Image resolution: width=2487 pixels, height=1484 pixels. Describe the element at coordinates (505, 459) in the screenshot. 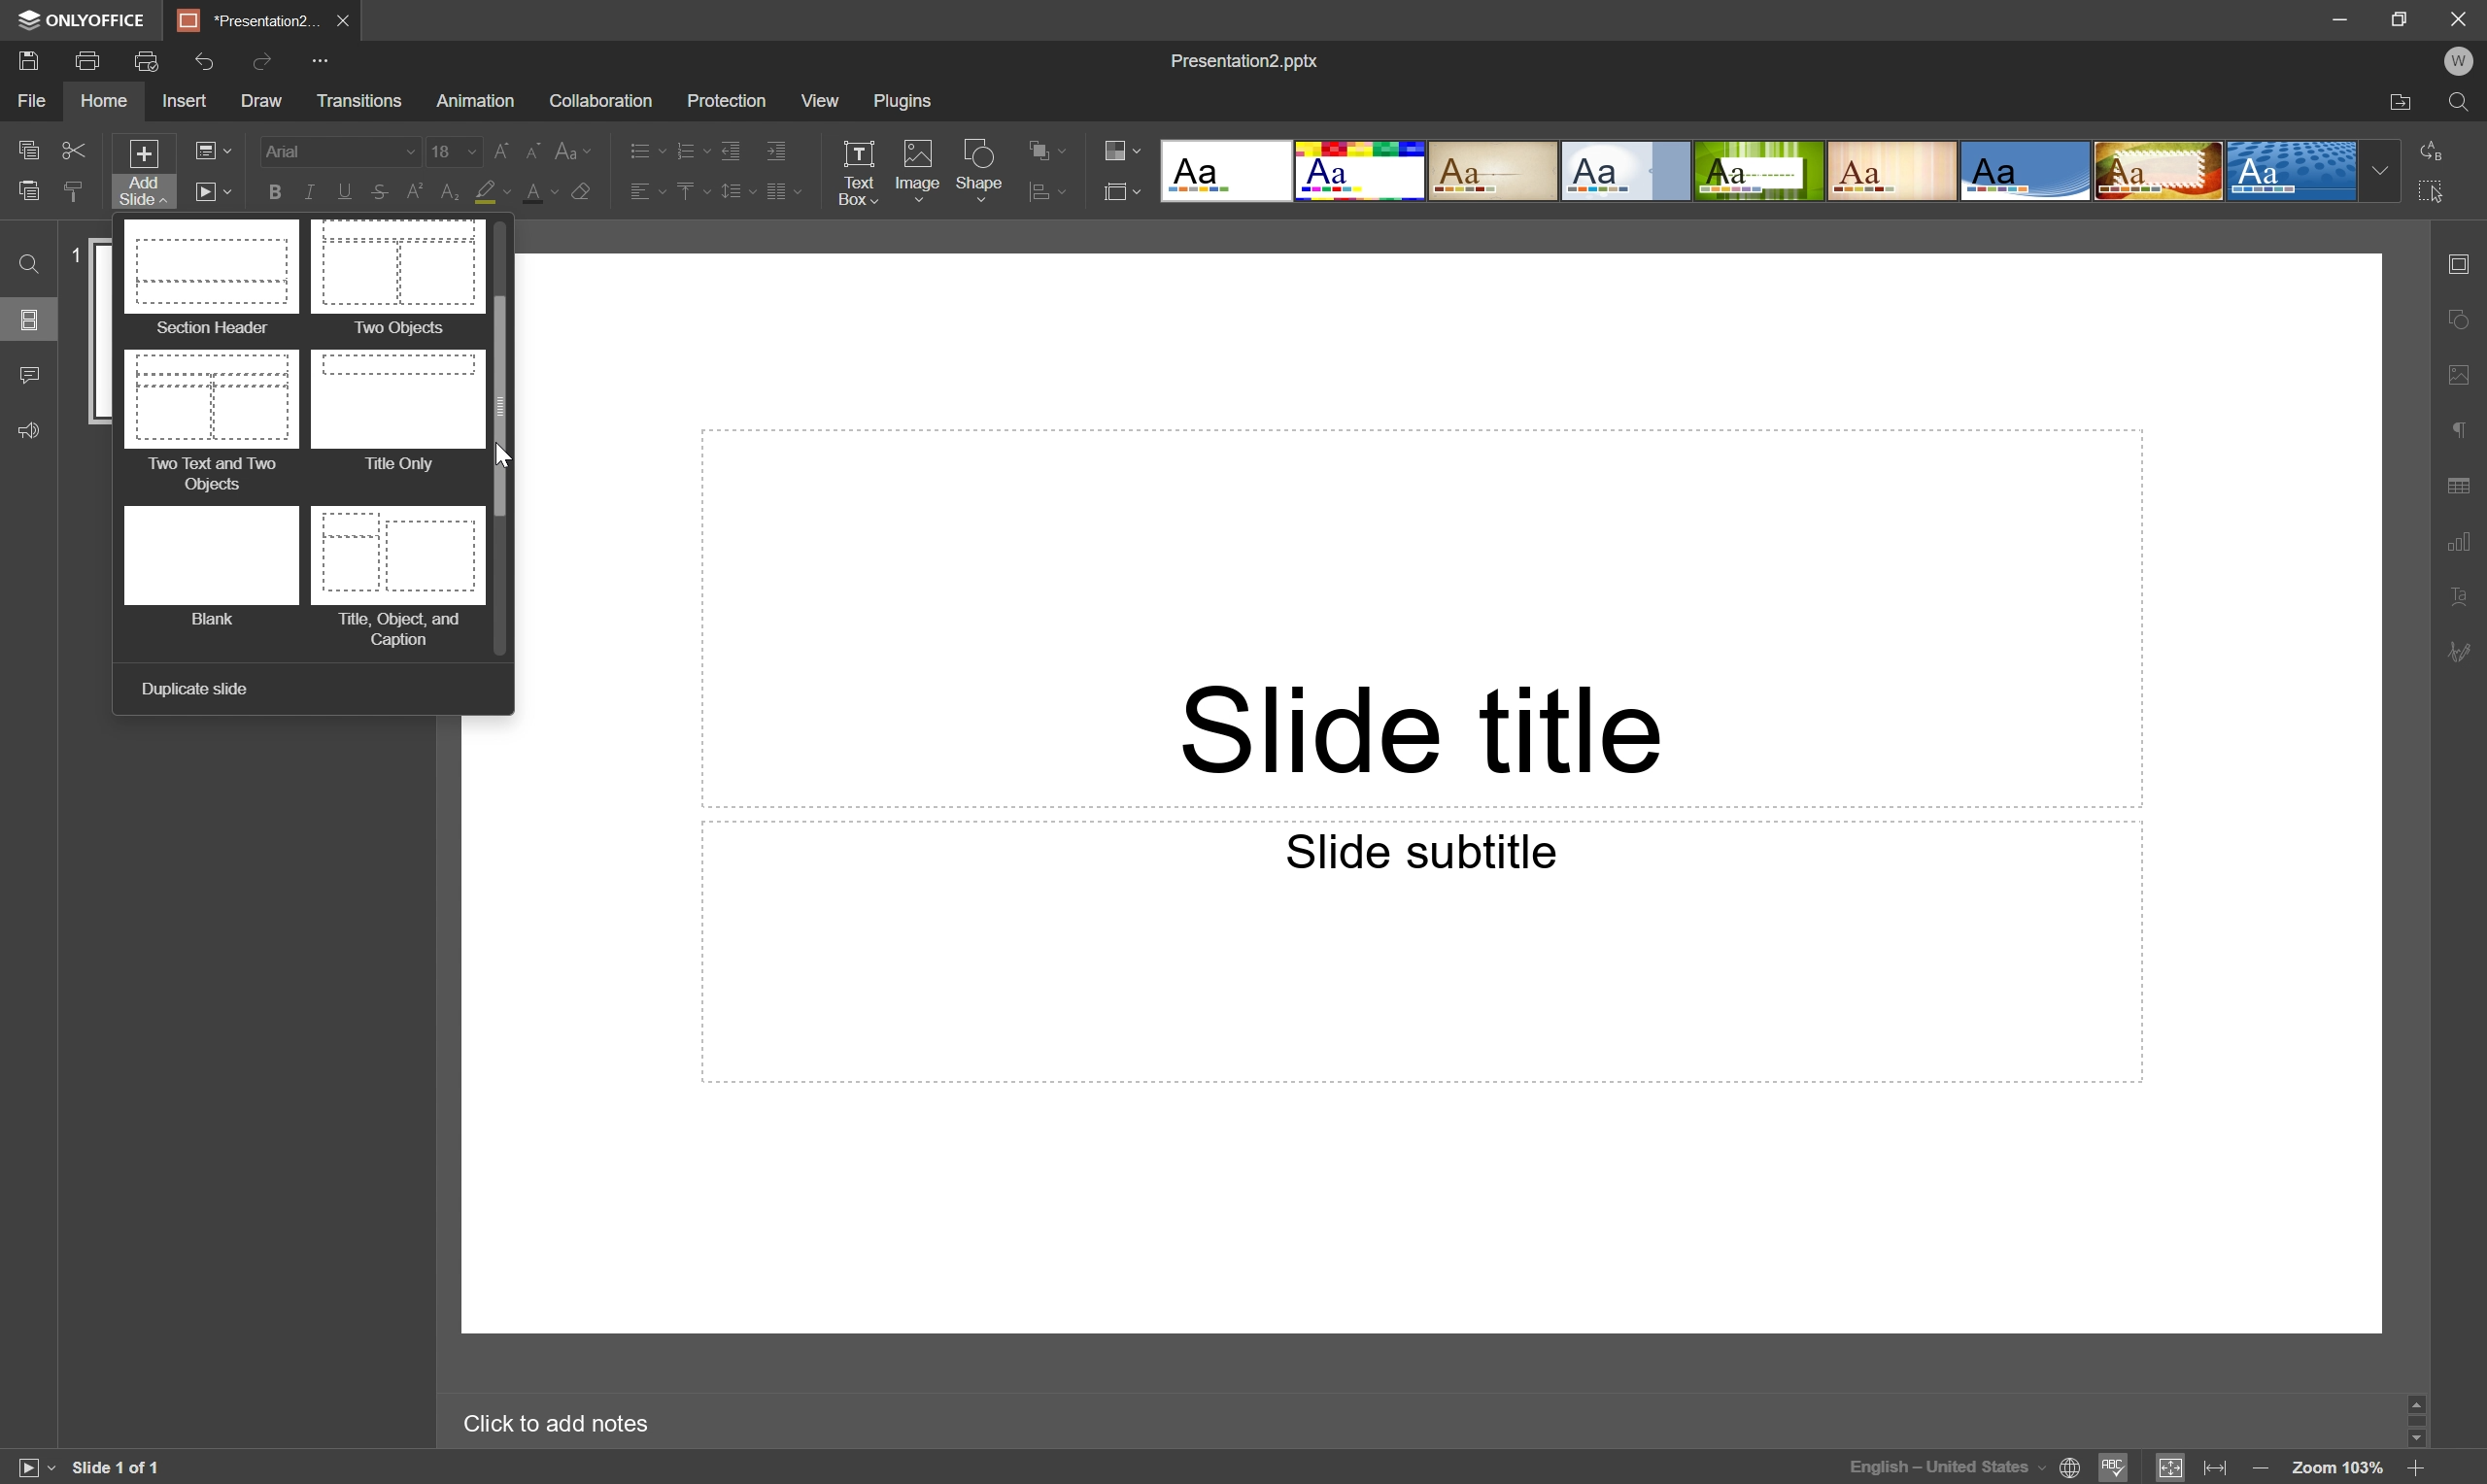

I see `Cursor` at that location.